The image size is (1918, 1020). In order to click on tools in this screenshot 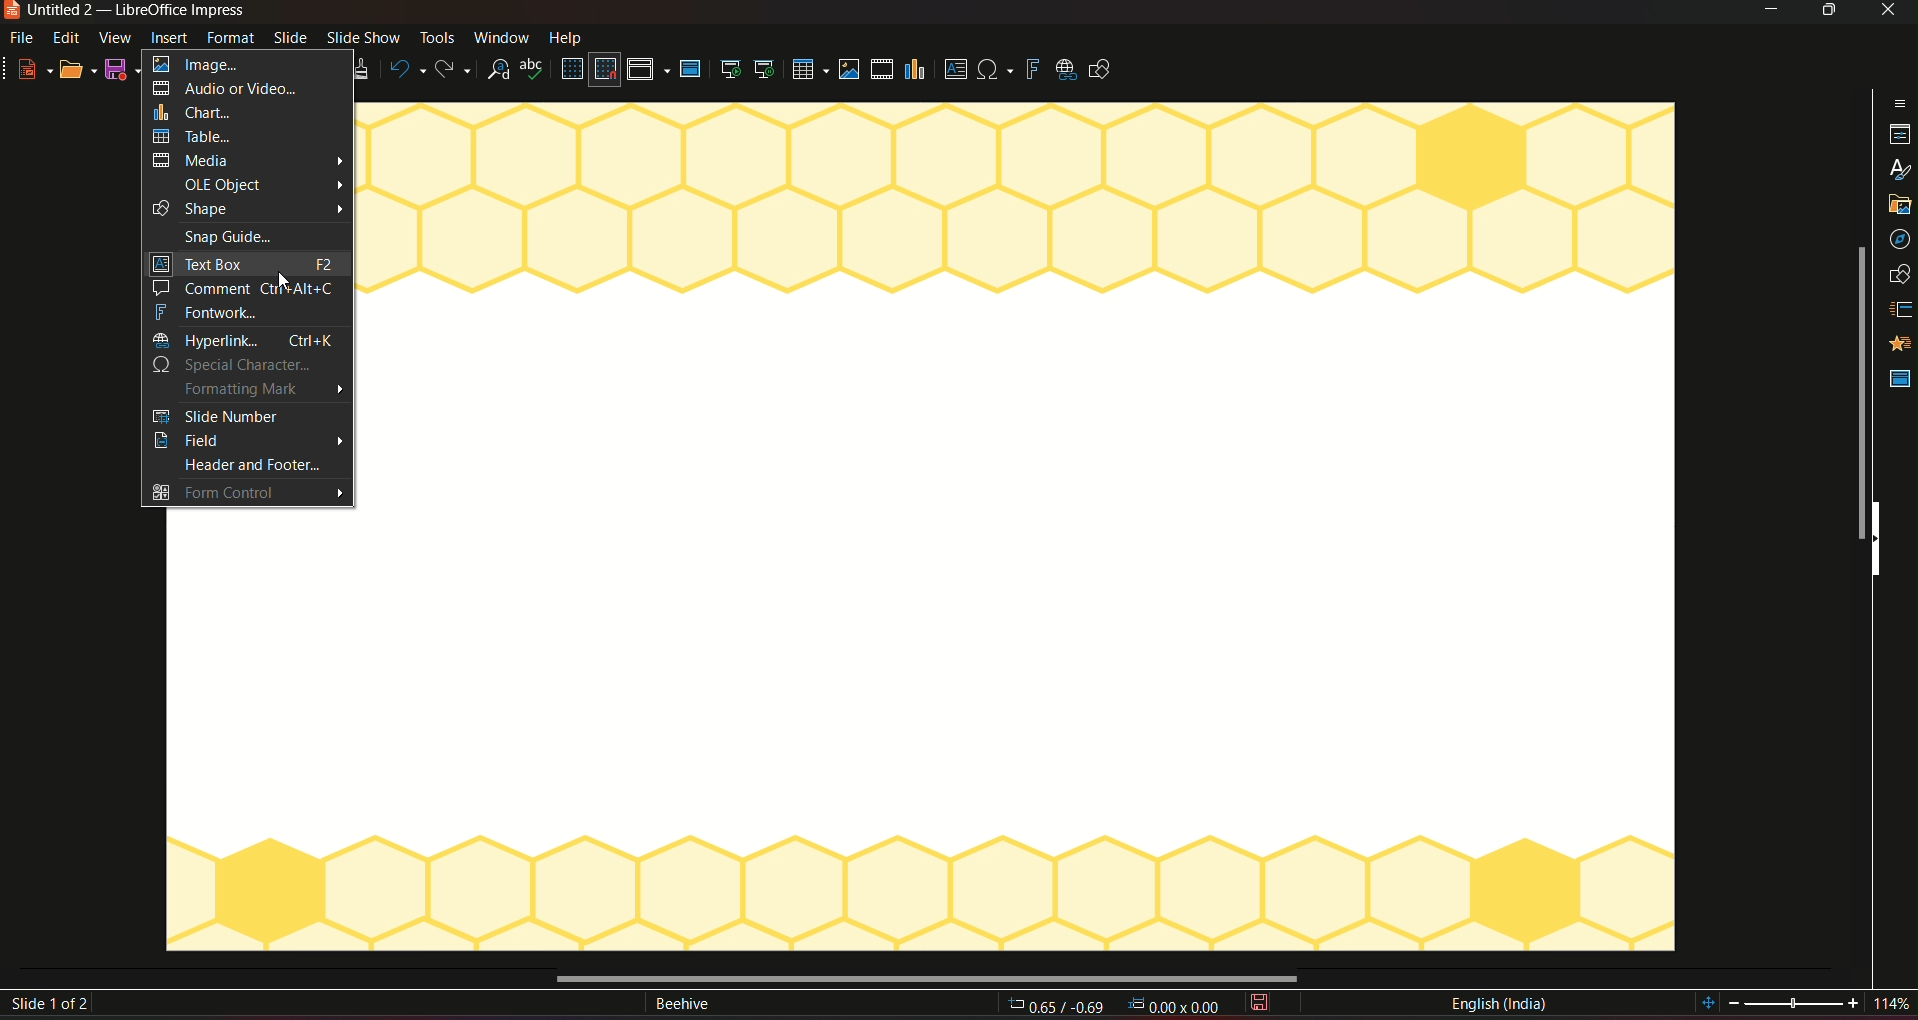, I will do `click(436, 39)`.